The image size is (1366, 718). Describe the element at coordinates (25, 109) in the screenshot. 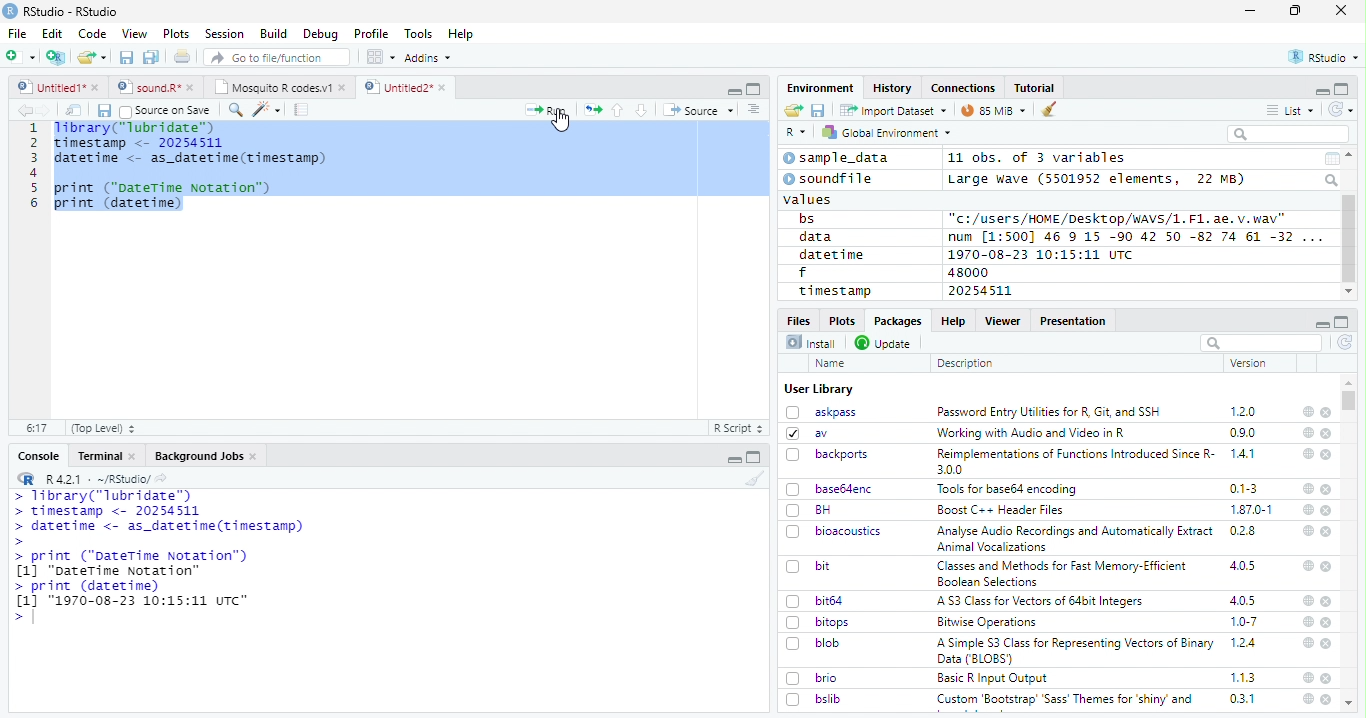

I see `go backward` at that location.